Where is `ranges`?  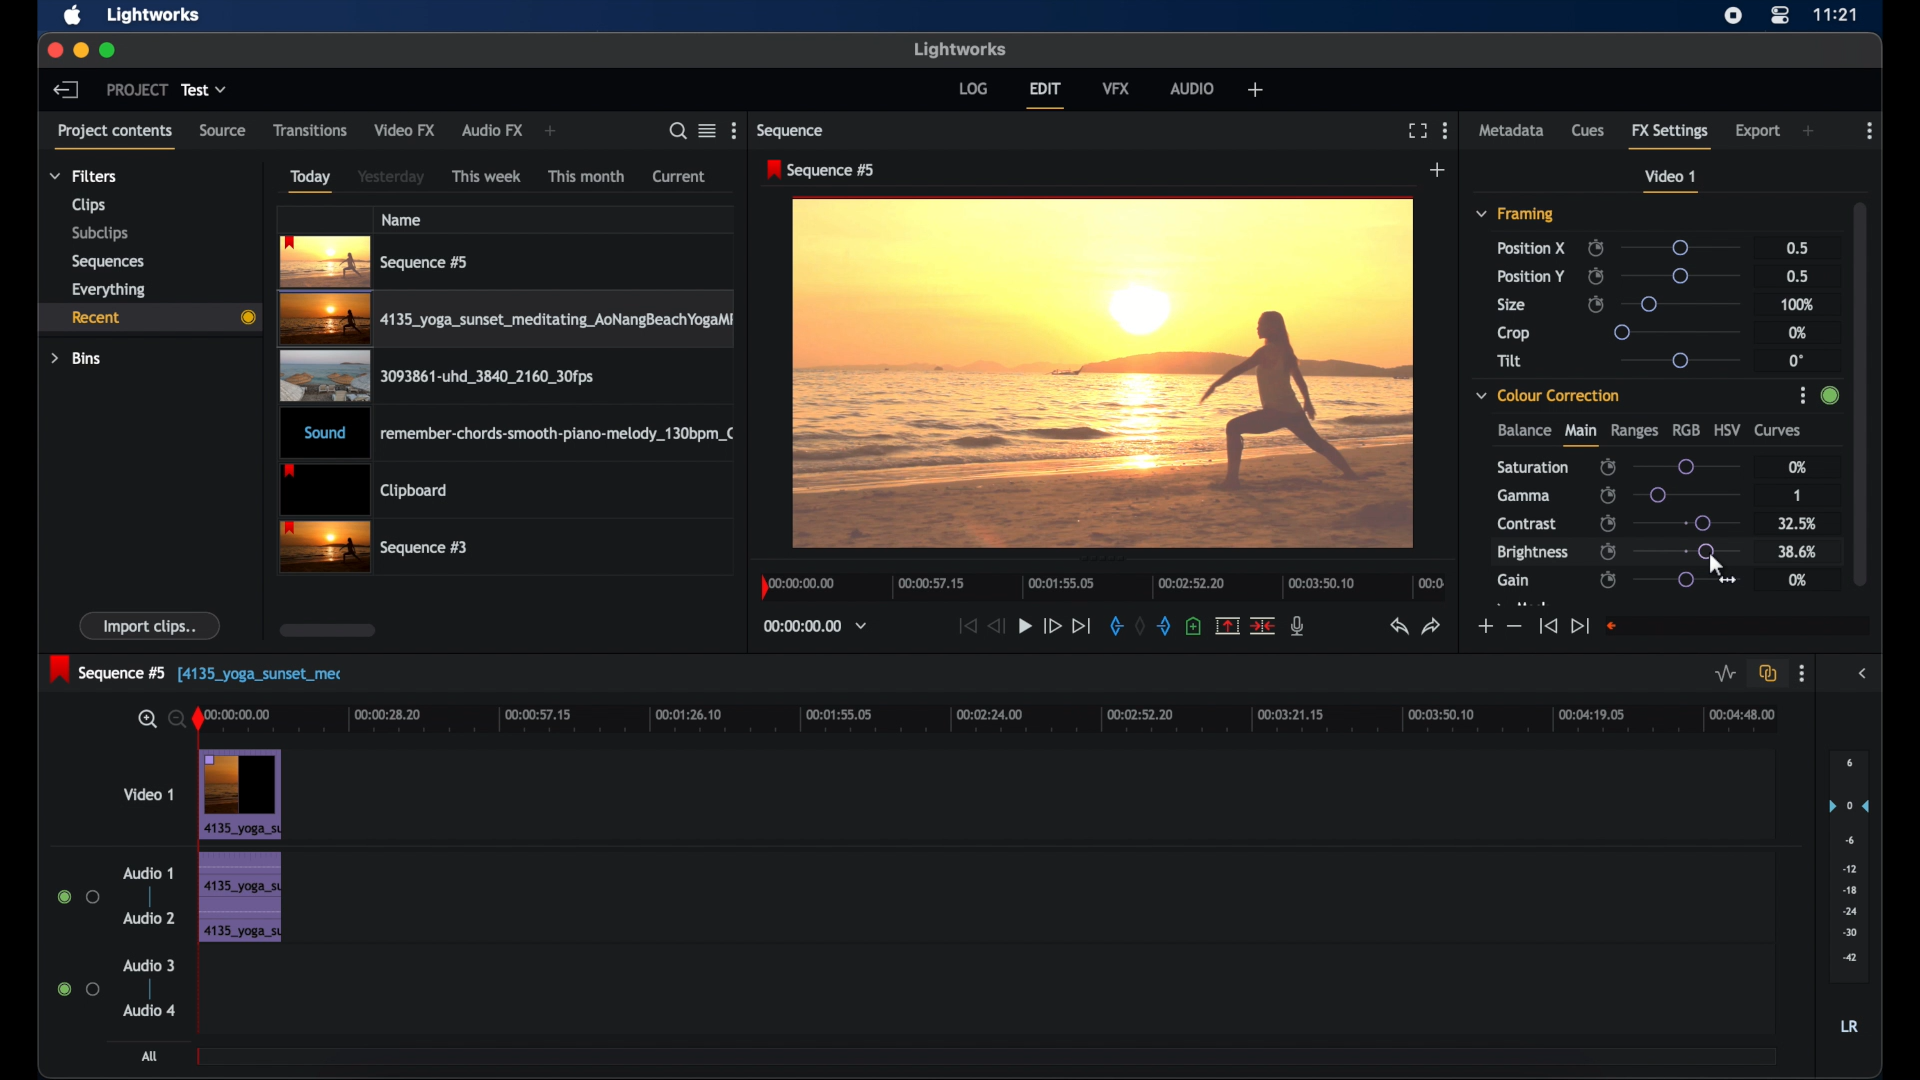 ranges is located at coordinates (1634, 431).